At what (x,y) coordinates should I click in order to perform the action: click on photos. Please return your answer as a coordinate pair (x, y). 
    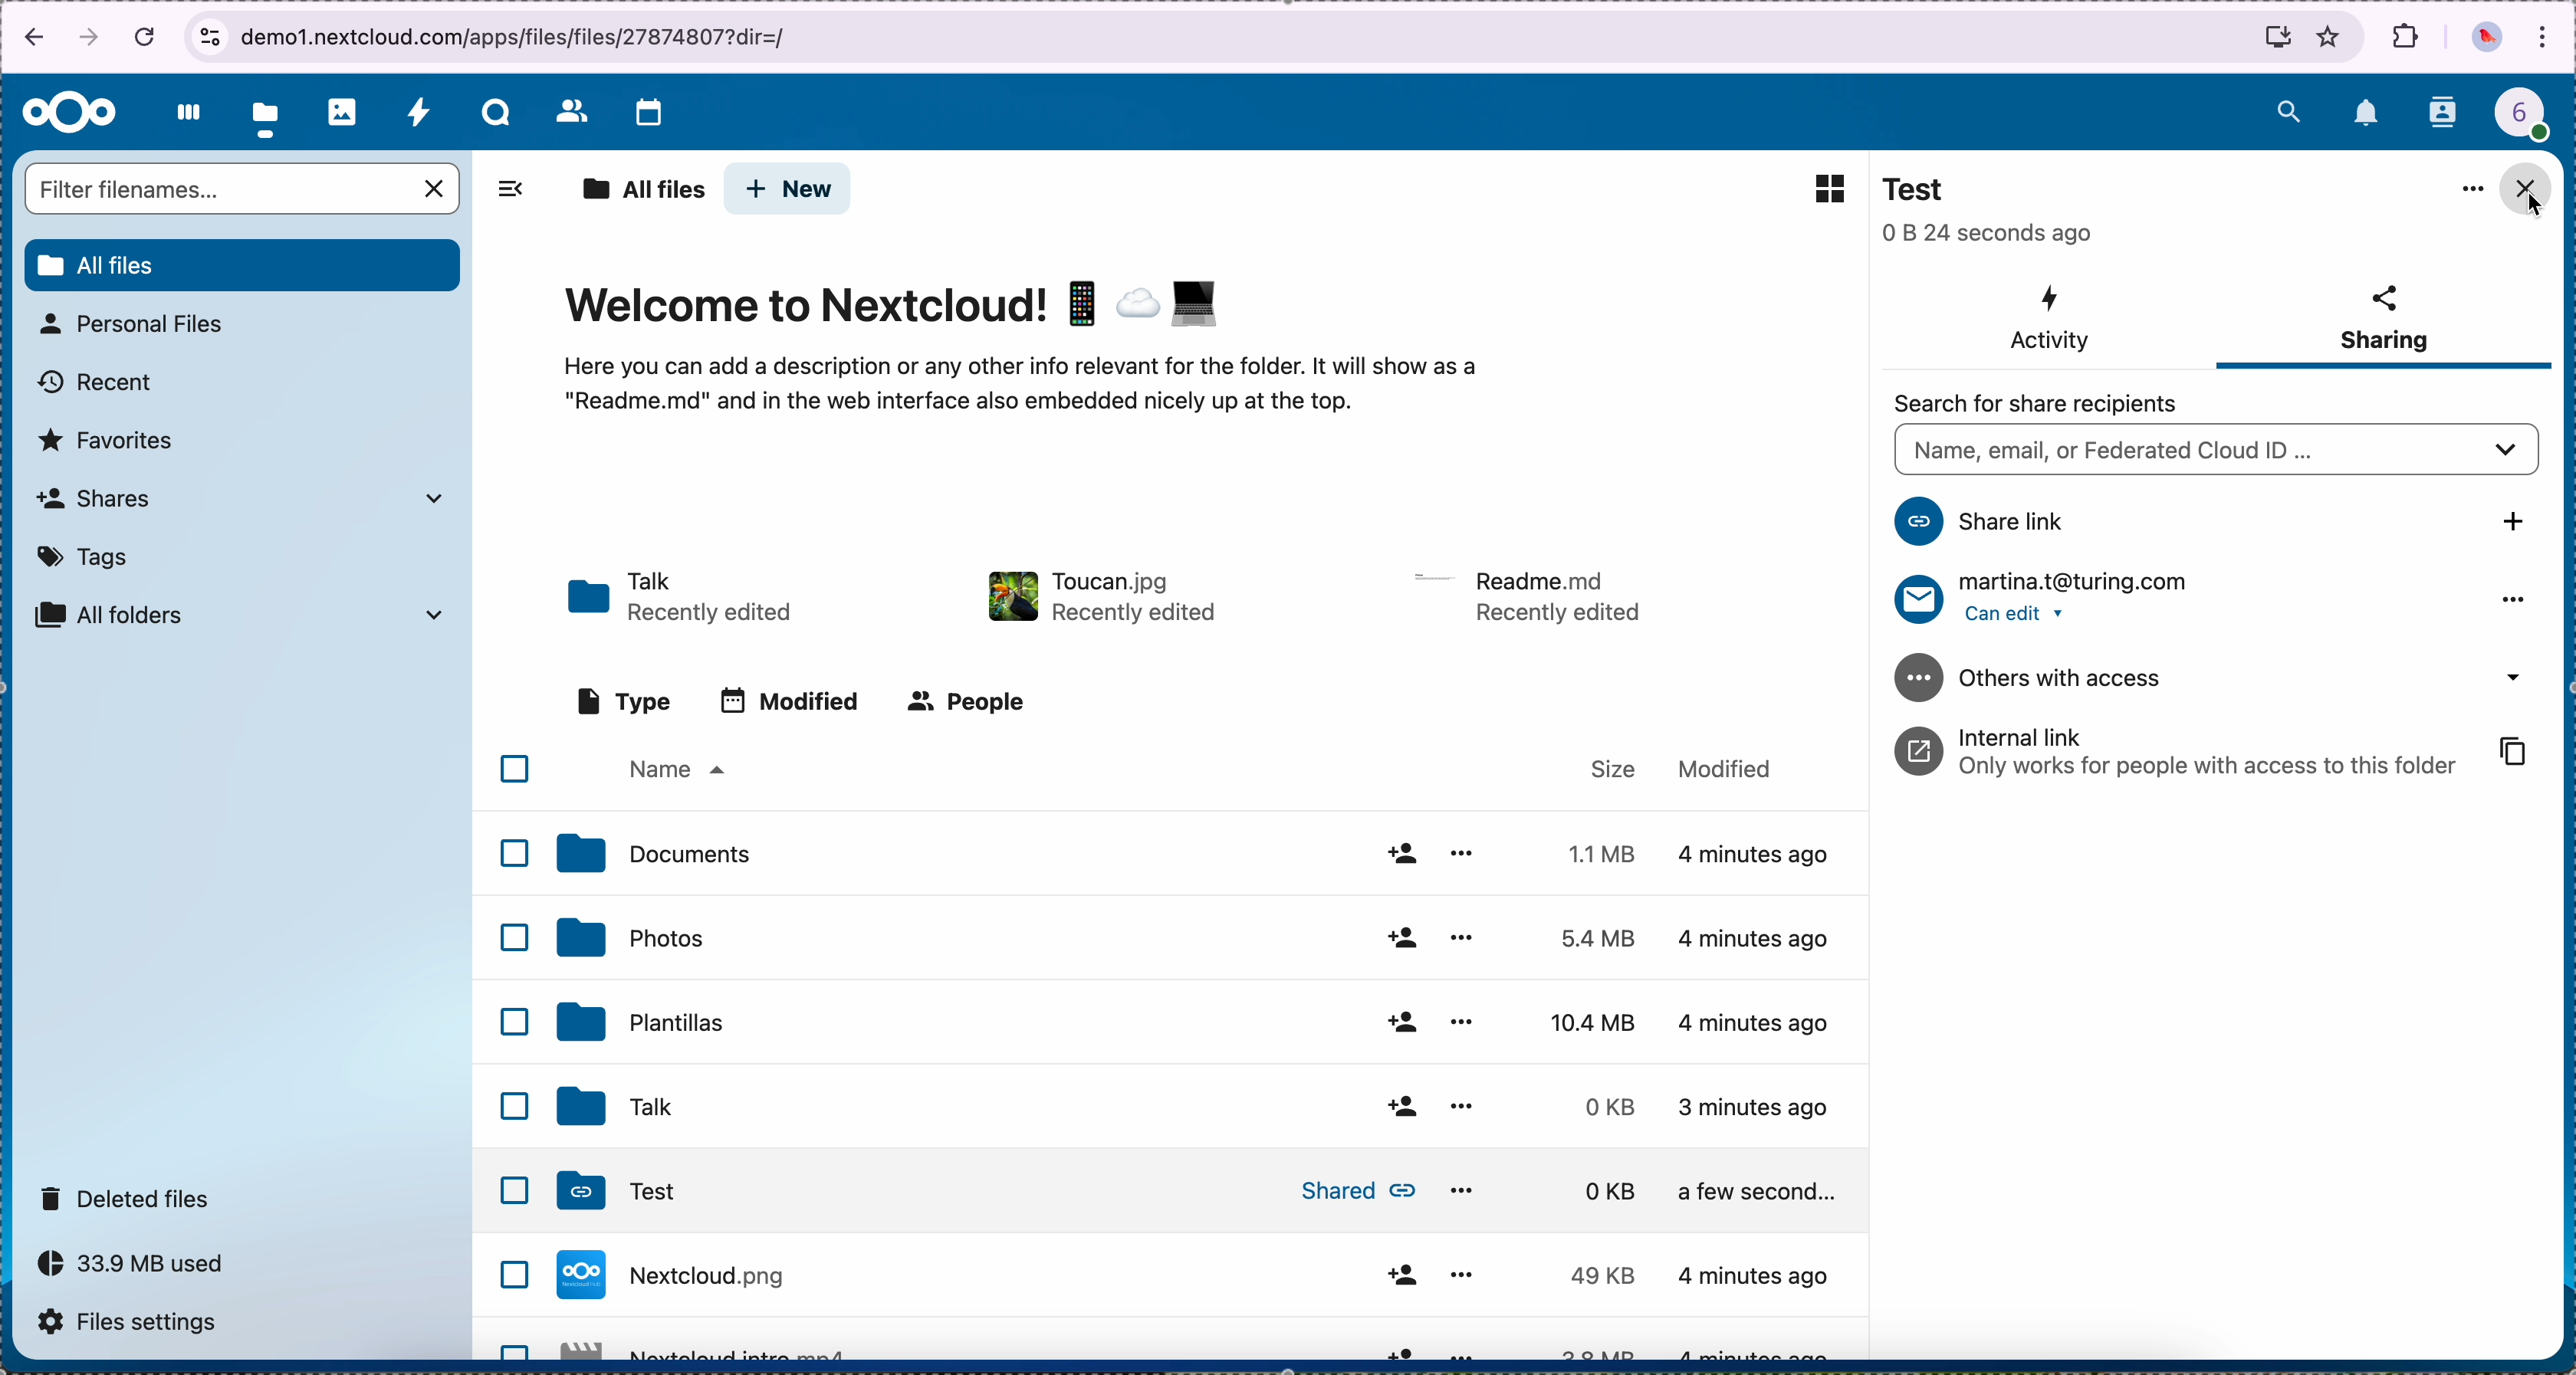
    Looking at the image, I should click on (343, 112).